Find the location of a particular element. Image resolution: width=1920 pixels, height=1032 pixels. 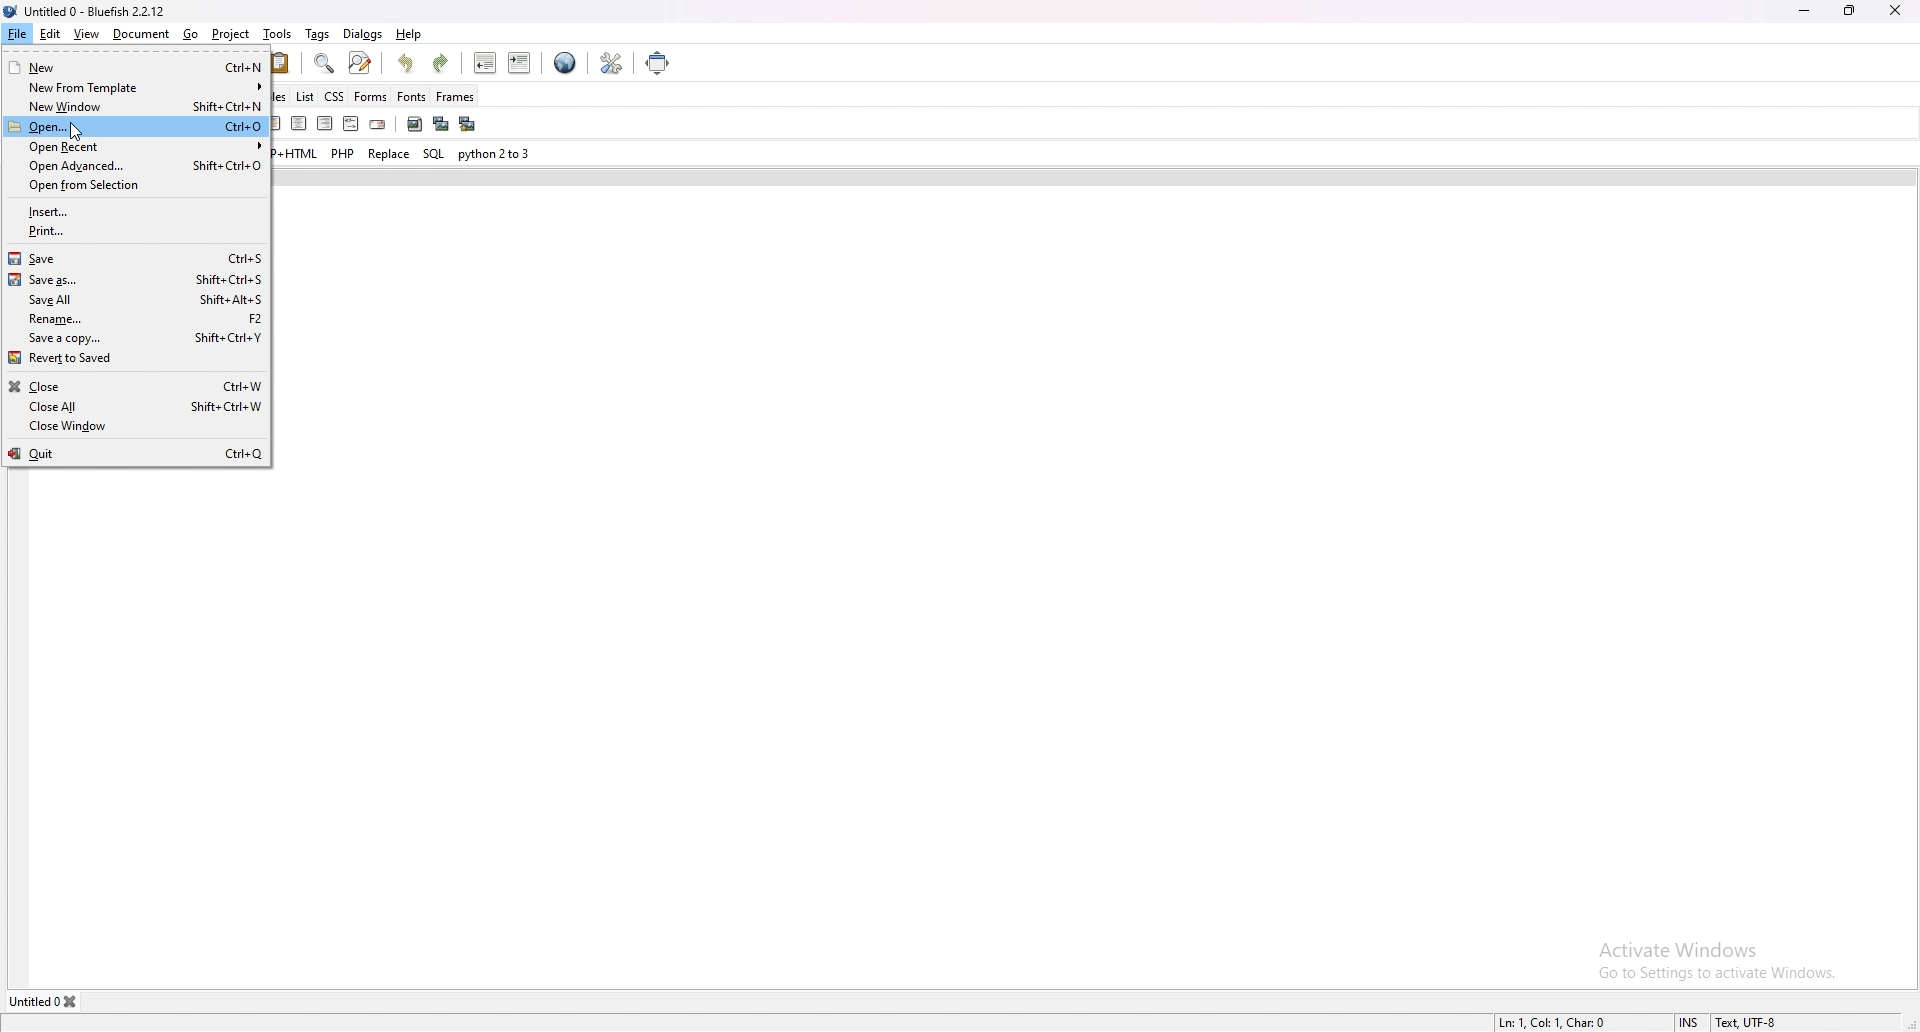

css is located at coordinates (334, 97).